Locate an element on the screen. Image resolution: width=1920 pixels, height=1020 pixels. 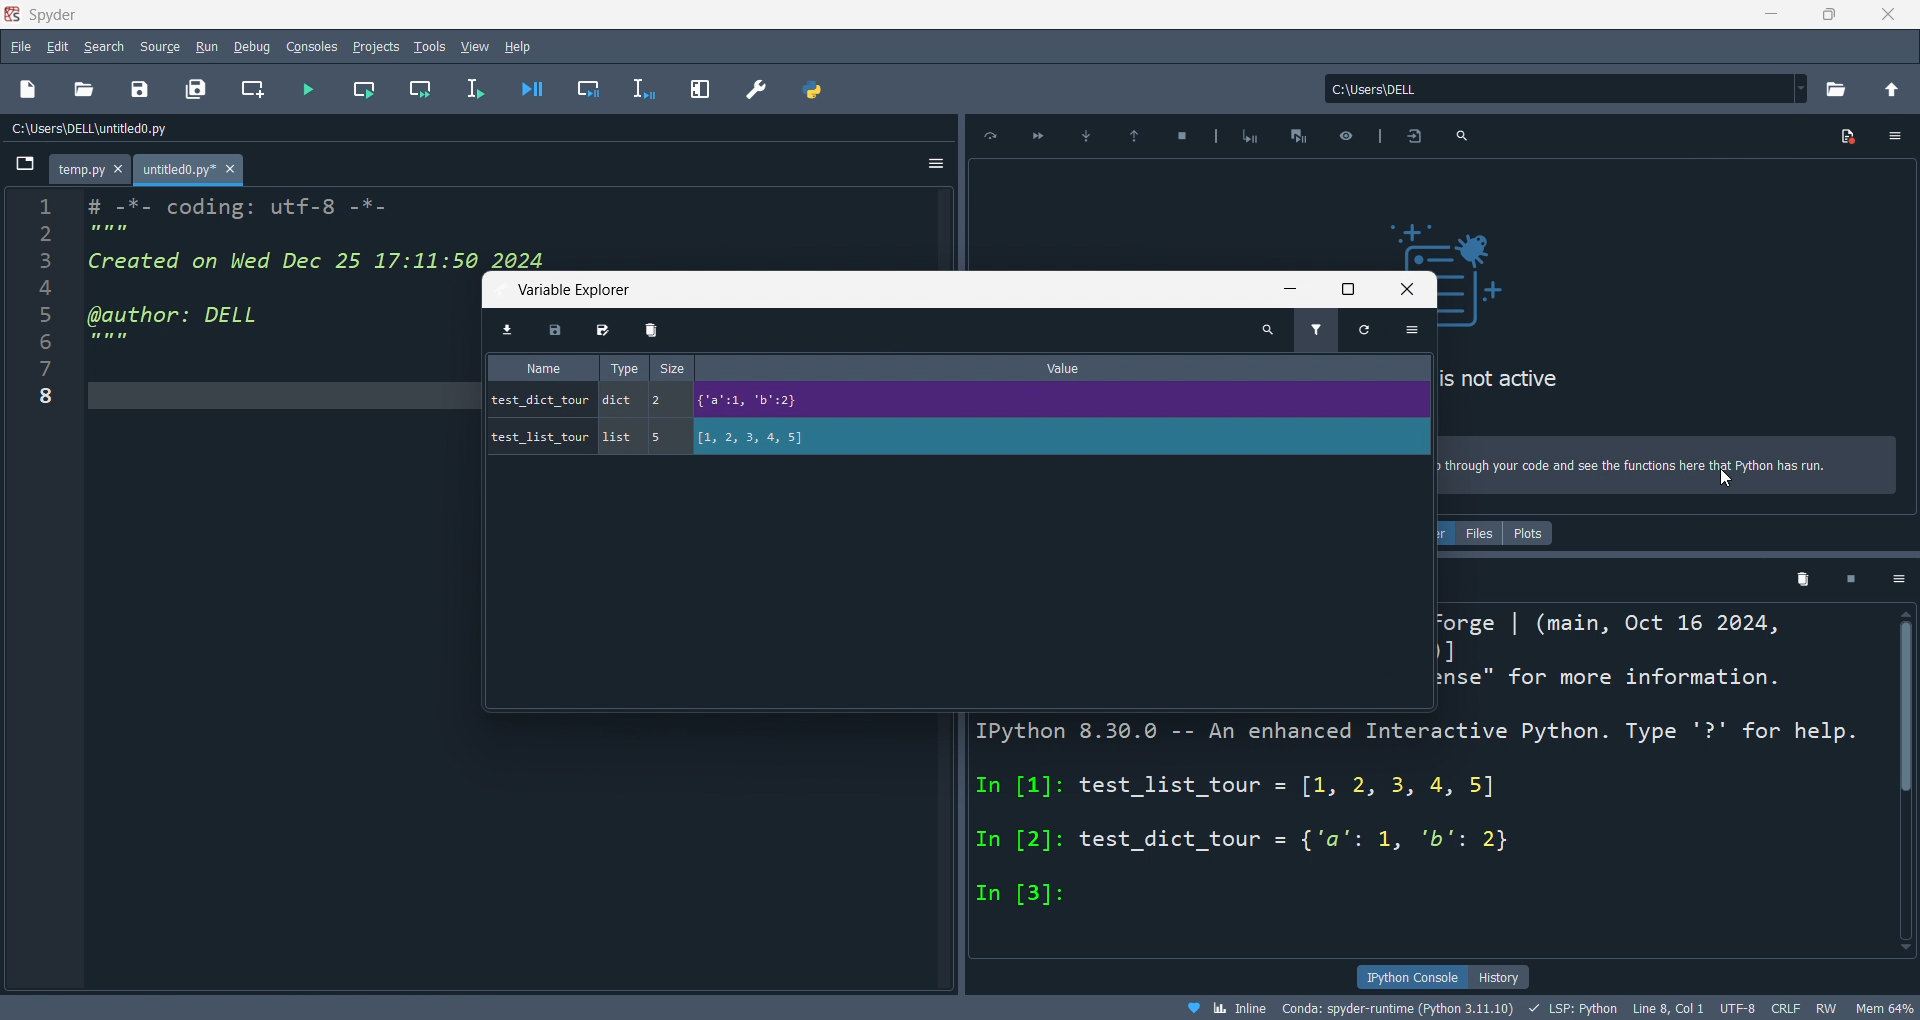
run line is located at coordinates (473, 87).